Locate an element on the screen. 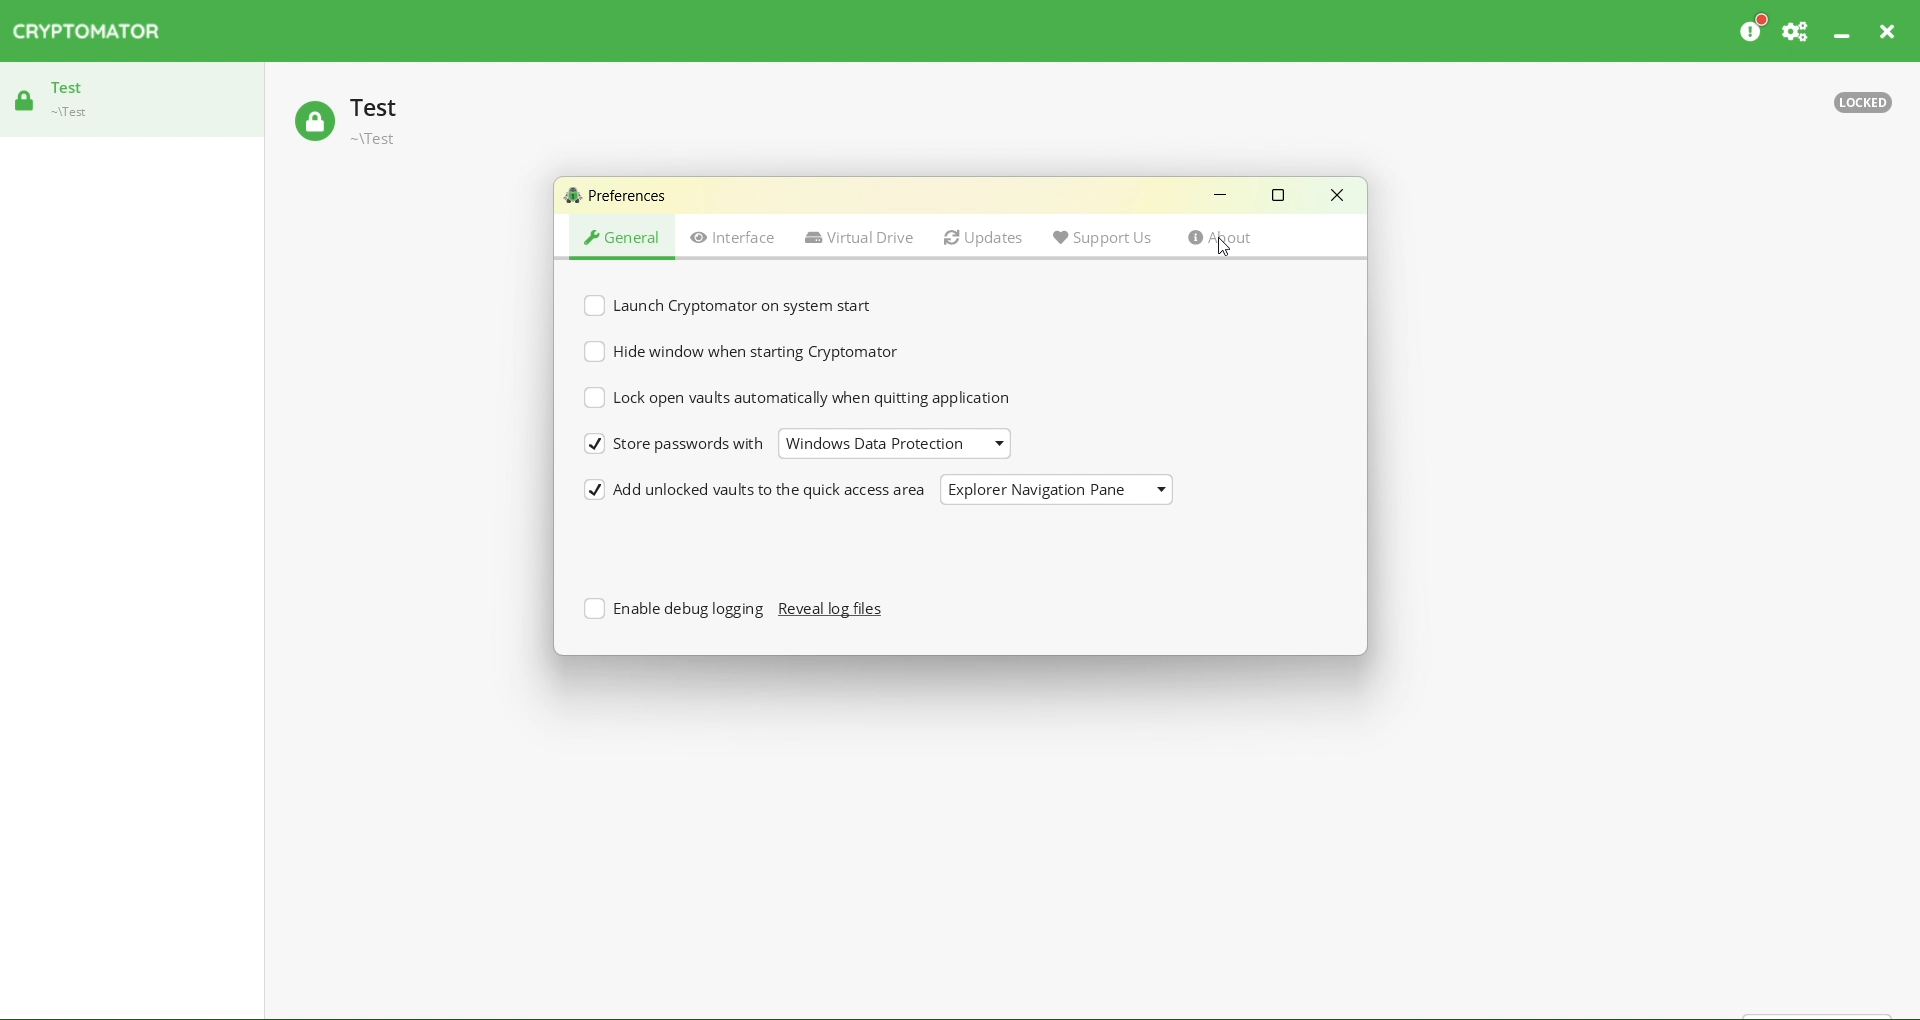  Hide window when starting cryptomator is located at coordinates (746, 350).